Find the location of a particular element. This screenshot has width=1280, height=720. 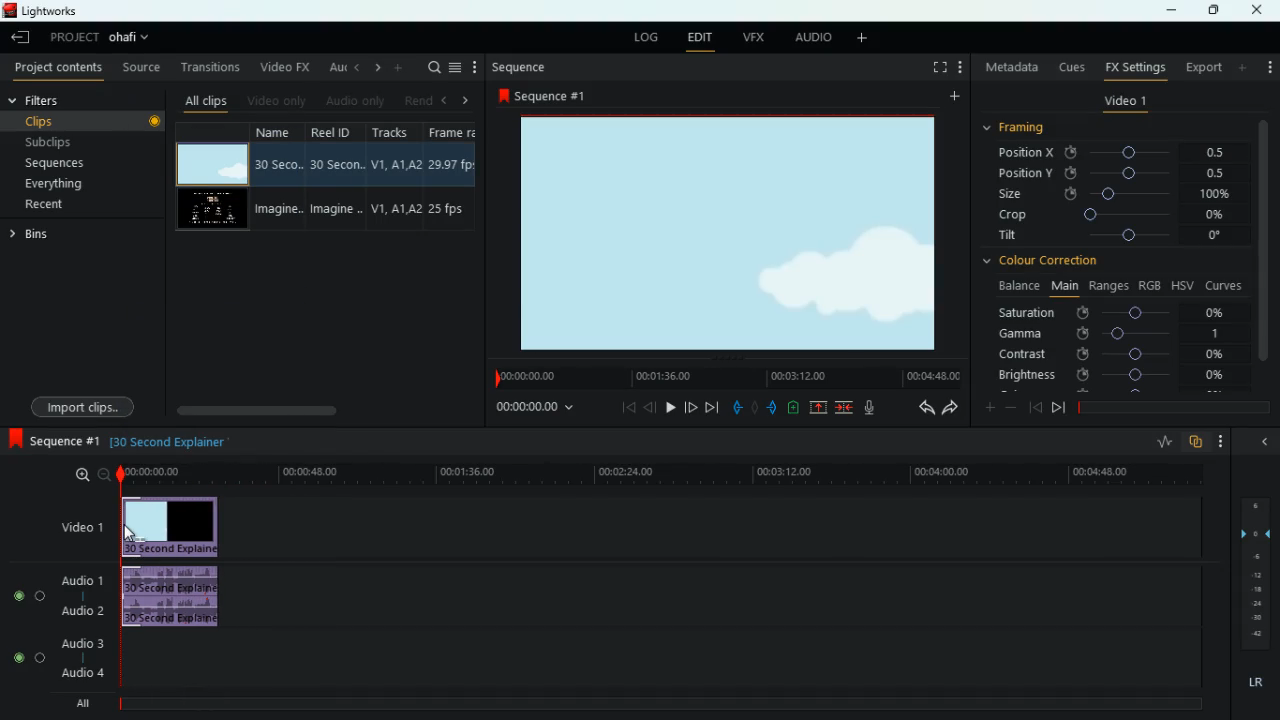

pull is located at coordinates (735, 409).